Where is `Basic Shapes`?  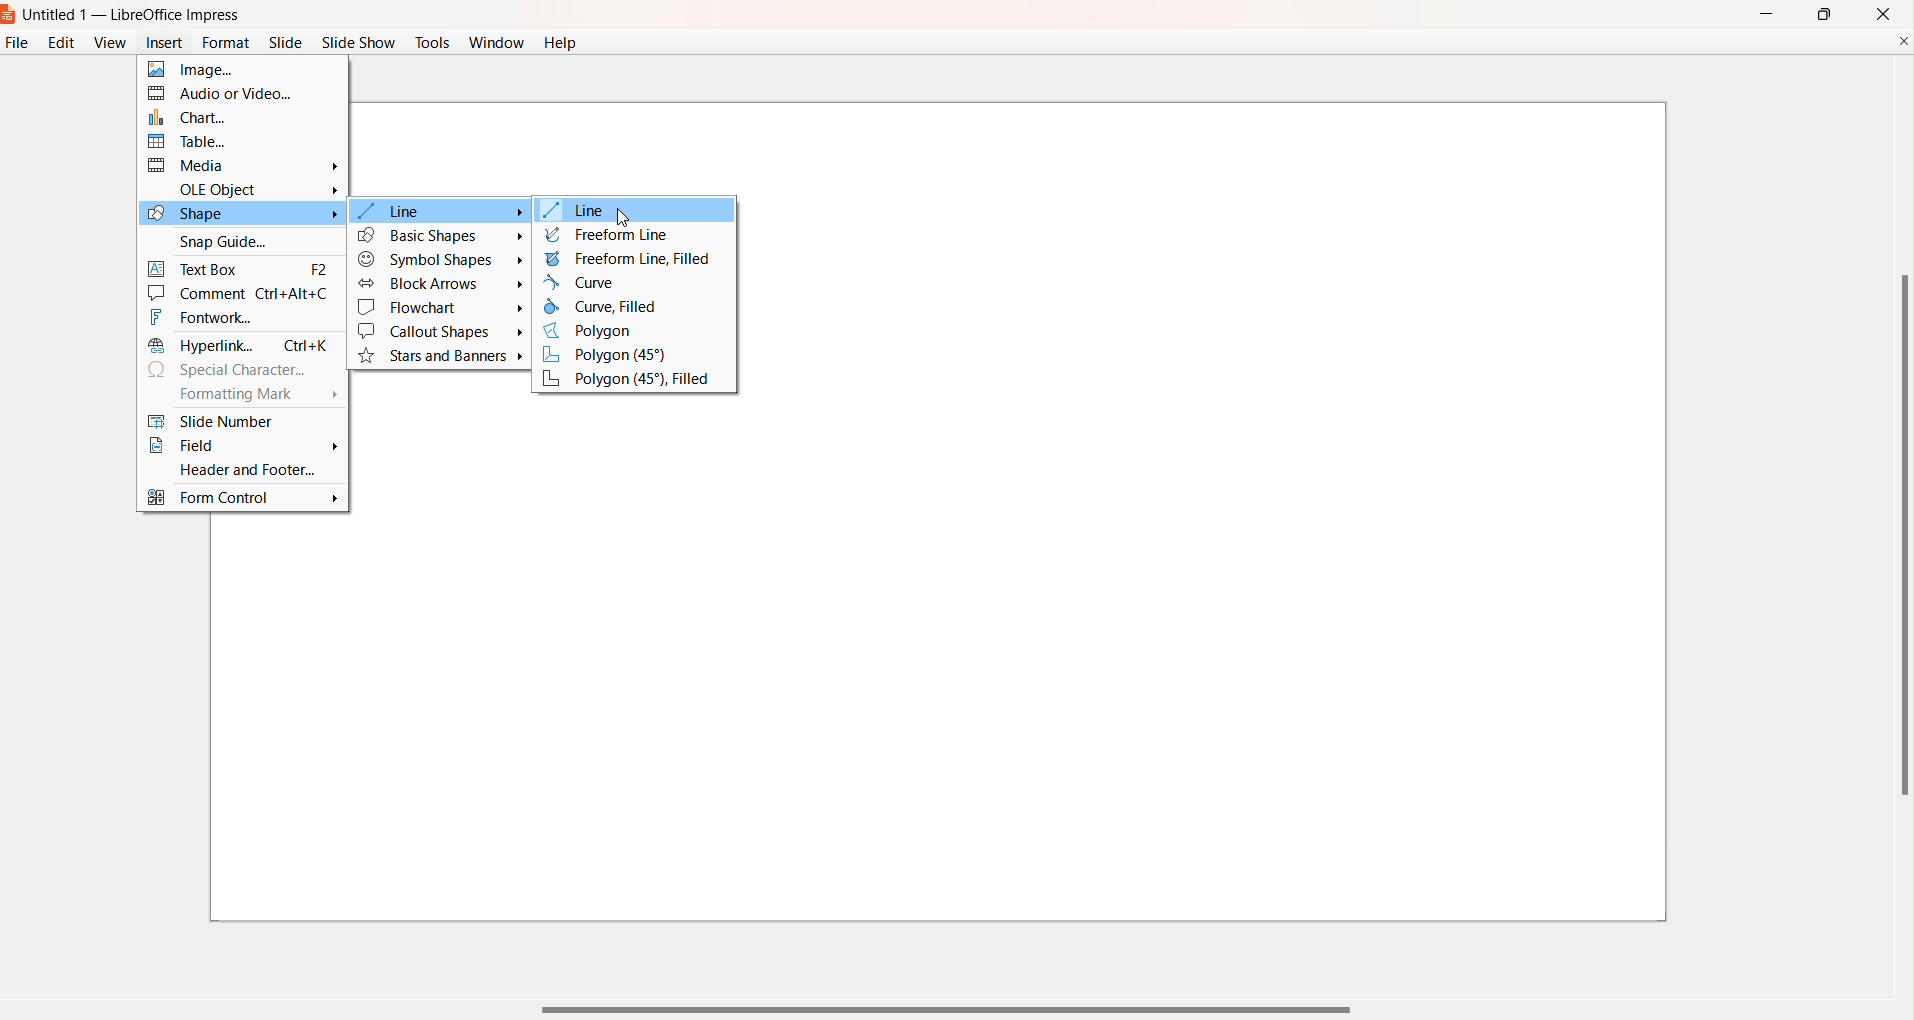 Basic Shapes is located at coordinates (441, 235).